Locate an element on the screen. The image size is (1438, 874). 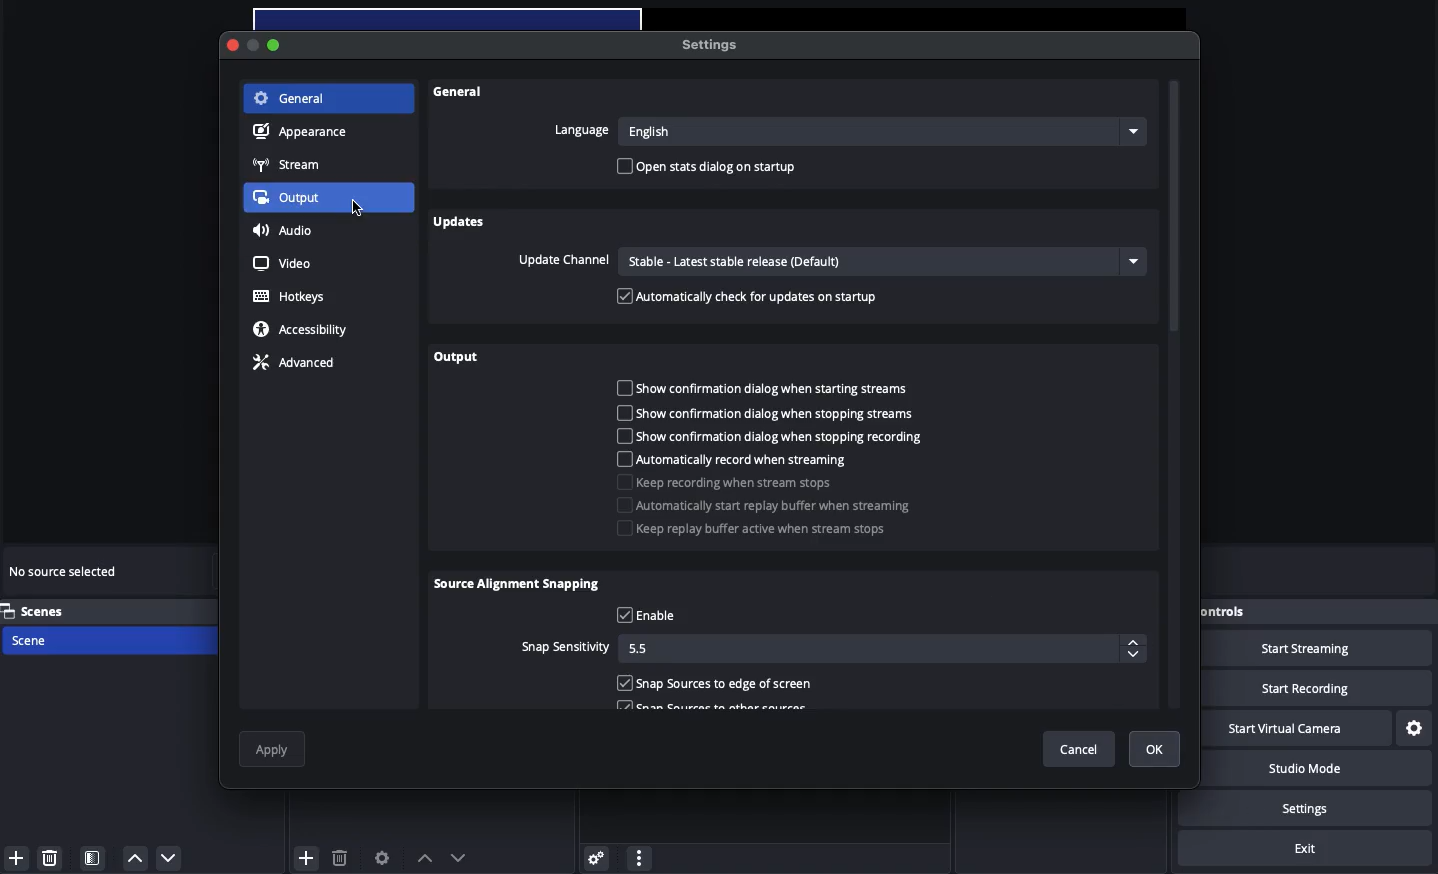
Update channel is located at coordinates (828, 262).